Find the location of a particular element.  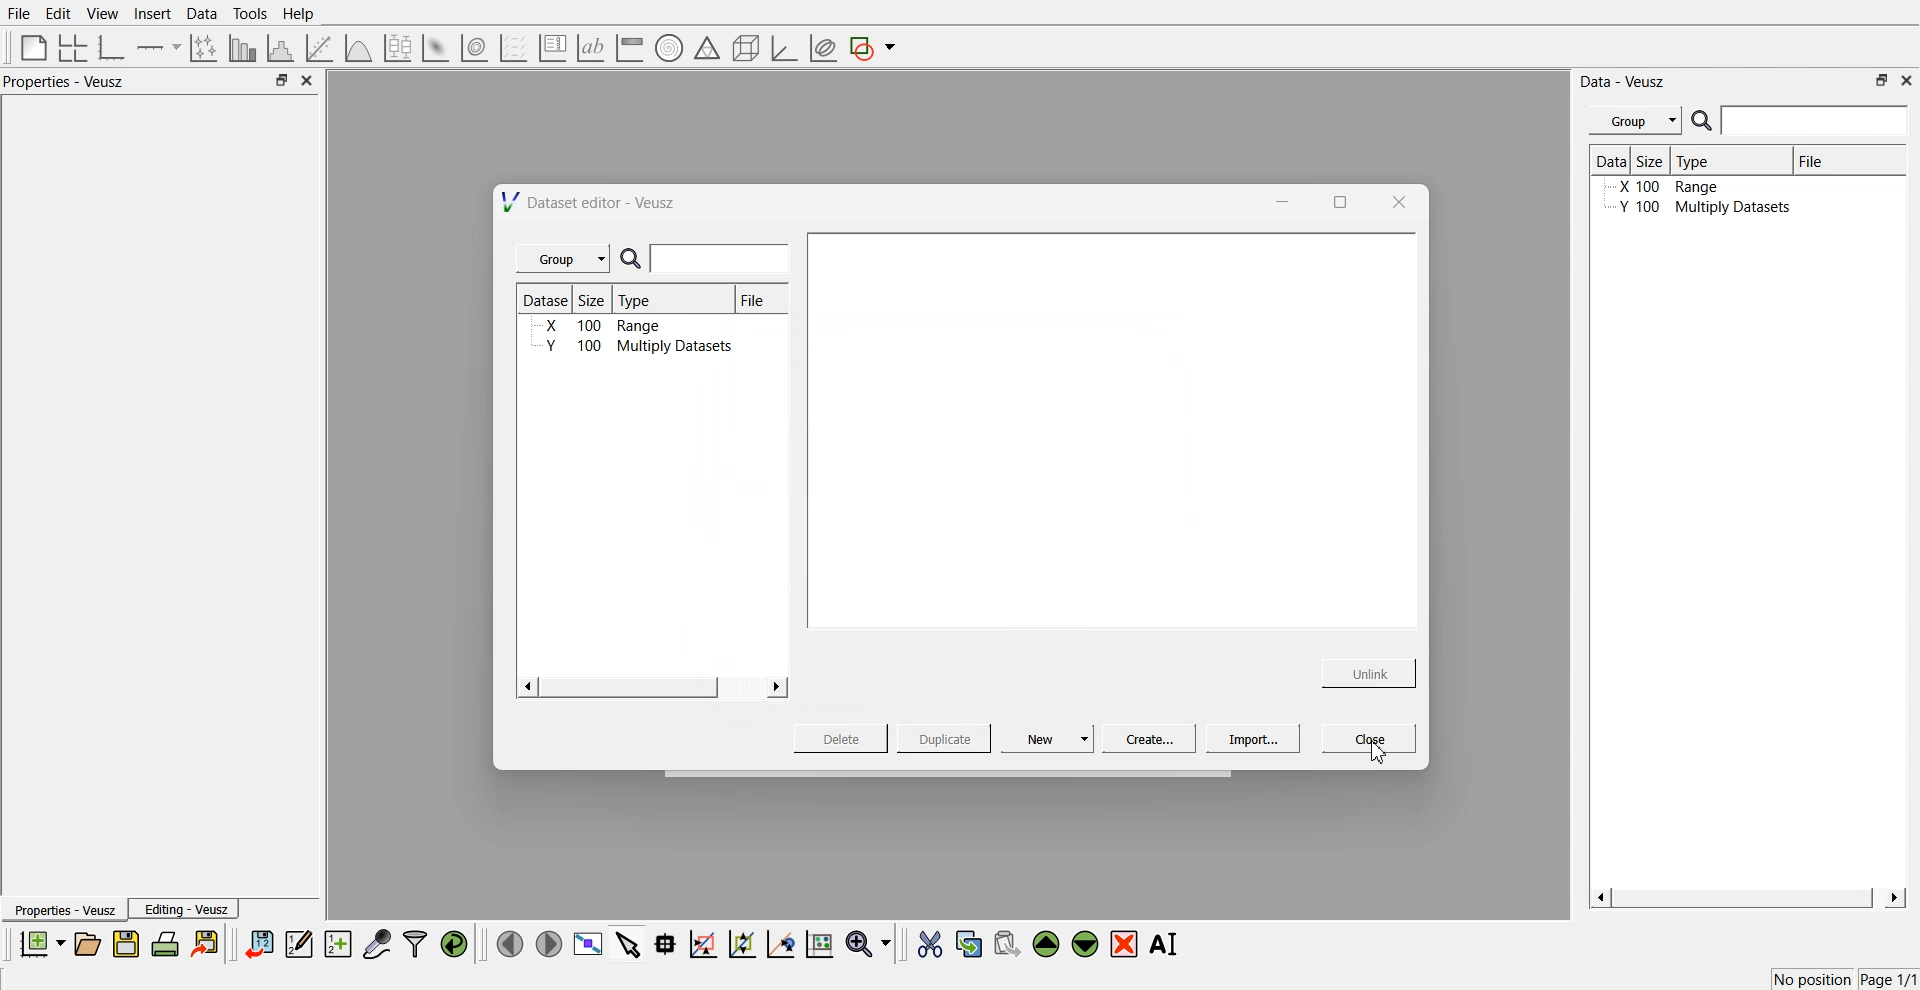

Dataset is located at coordinates (548, 300).